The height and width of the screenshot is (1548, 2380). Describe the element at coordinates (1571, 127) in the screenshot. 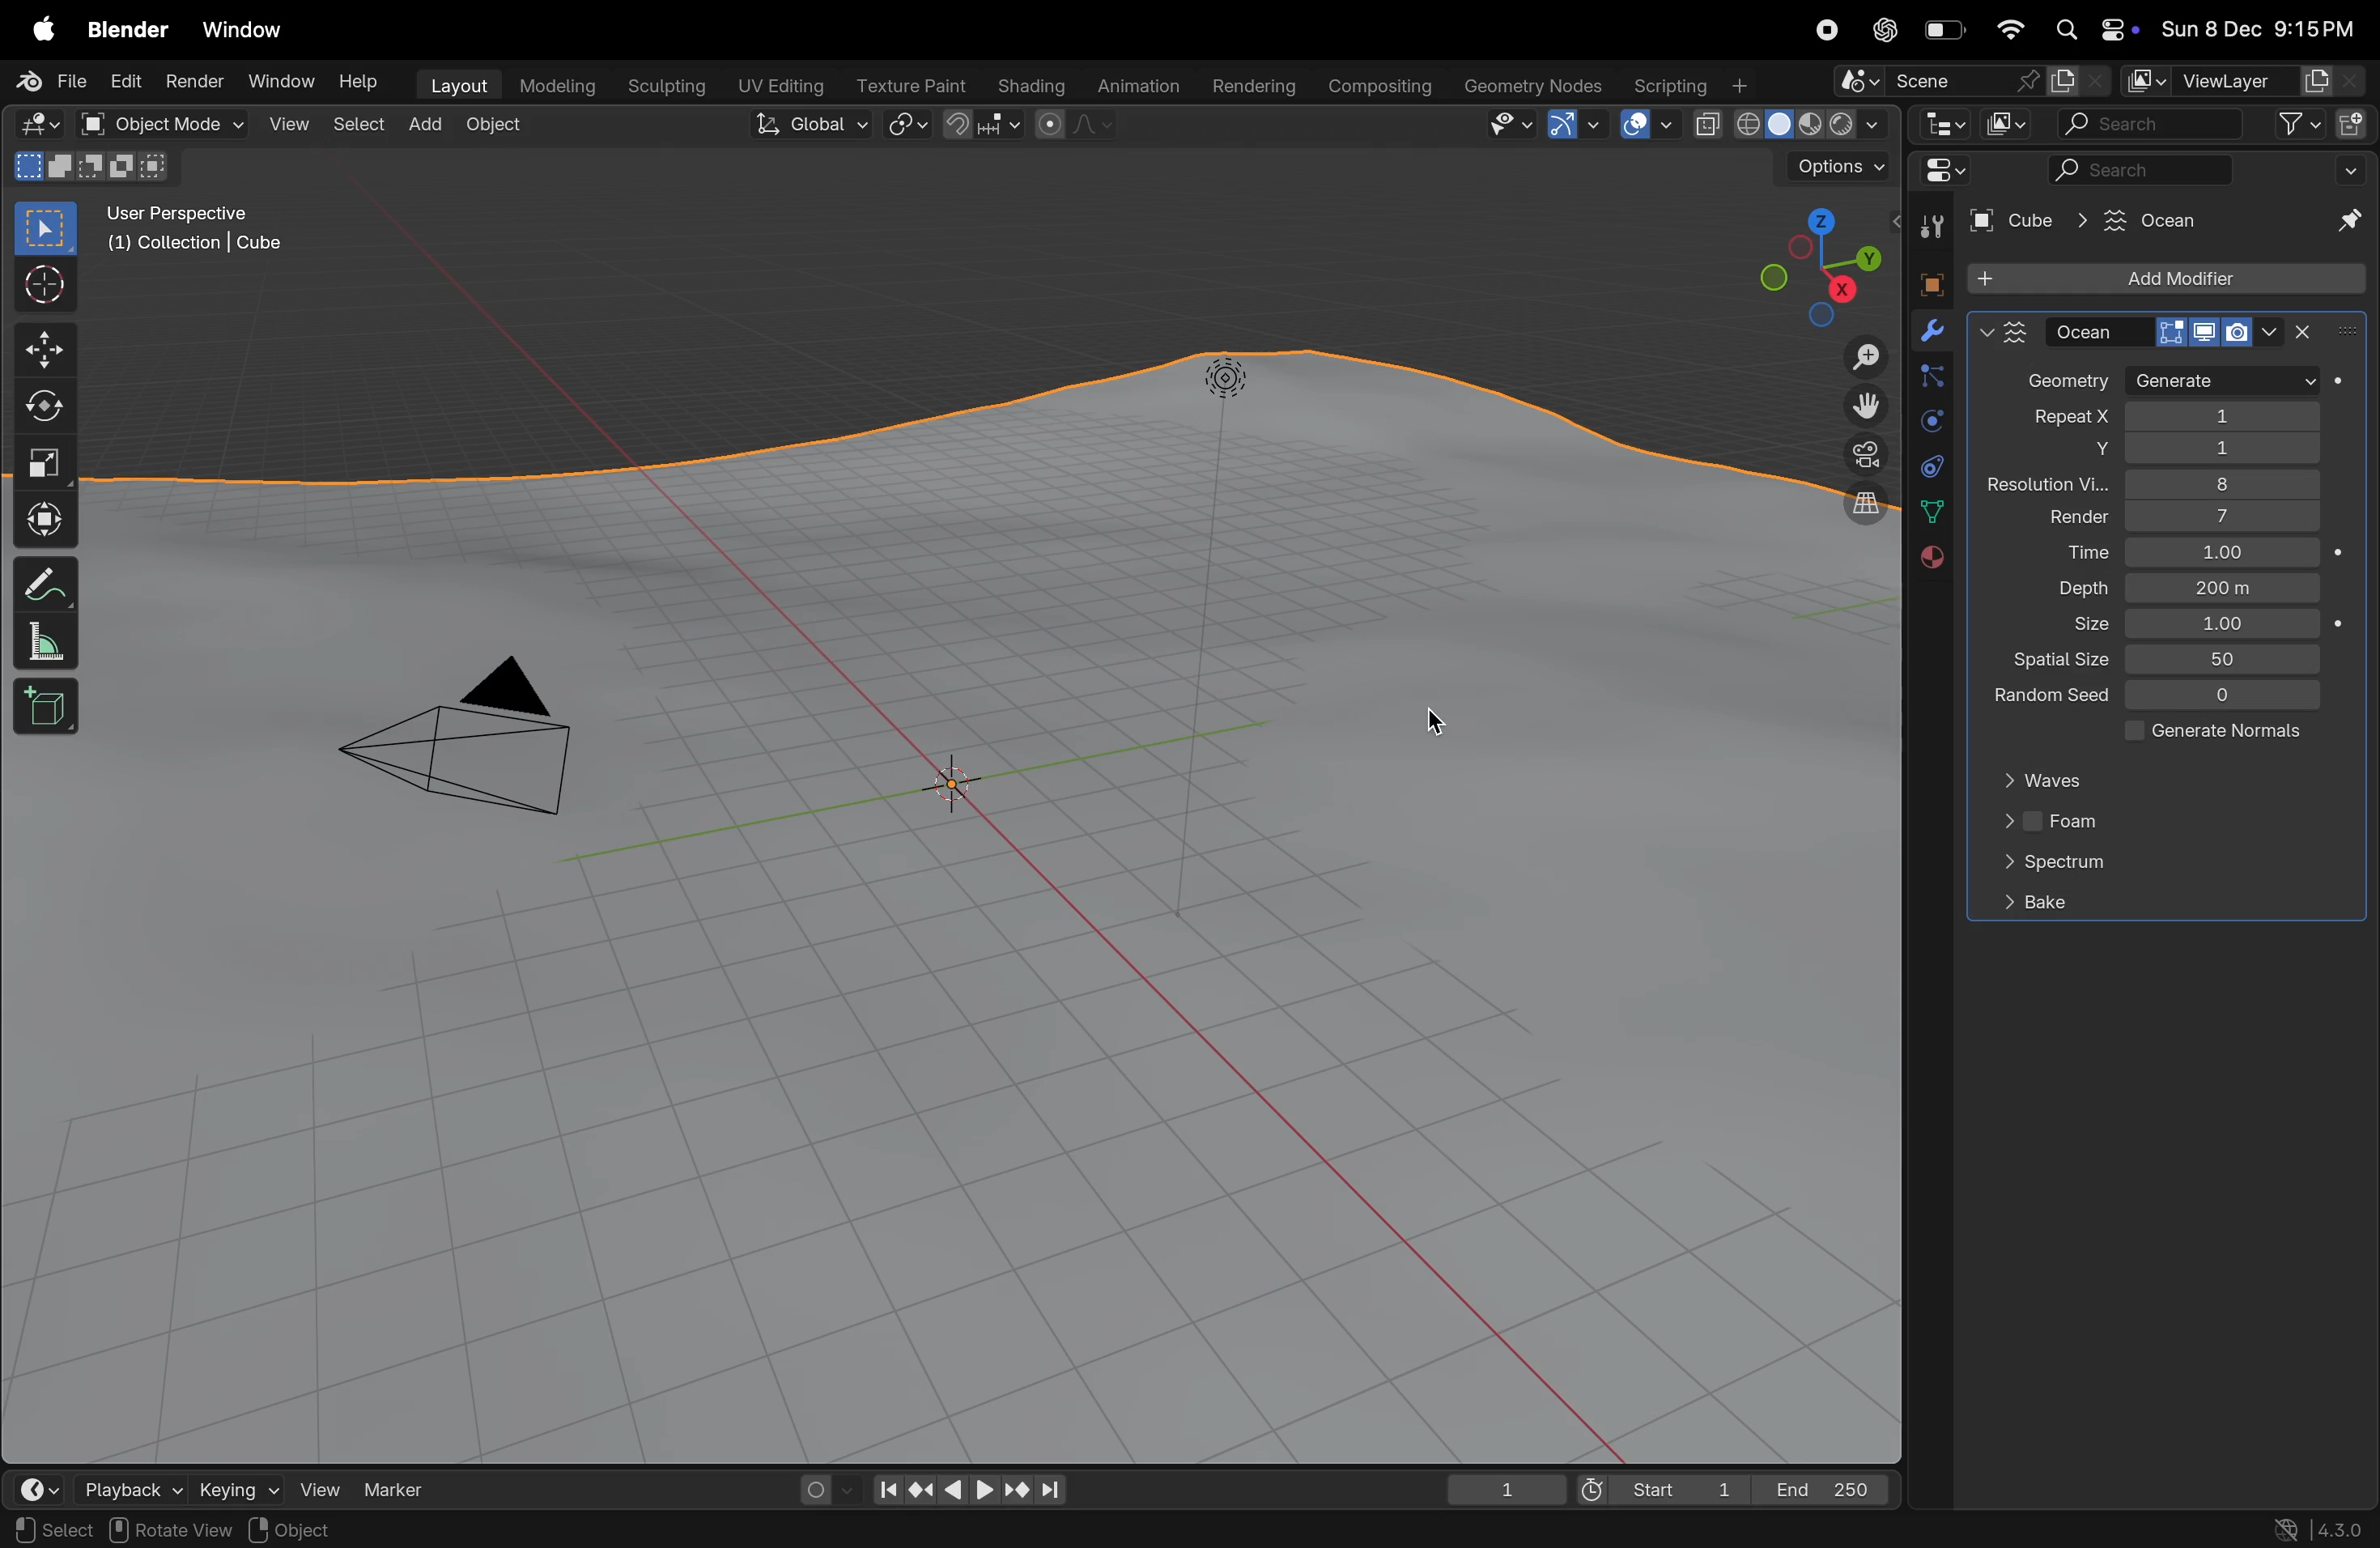

I see `show Gimzo` at that location.